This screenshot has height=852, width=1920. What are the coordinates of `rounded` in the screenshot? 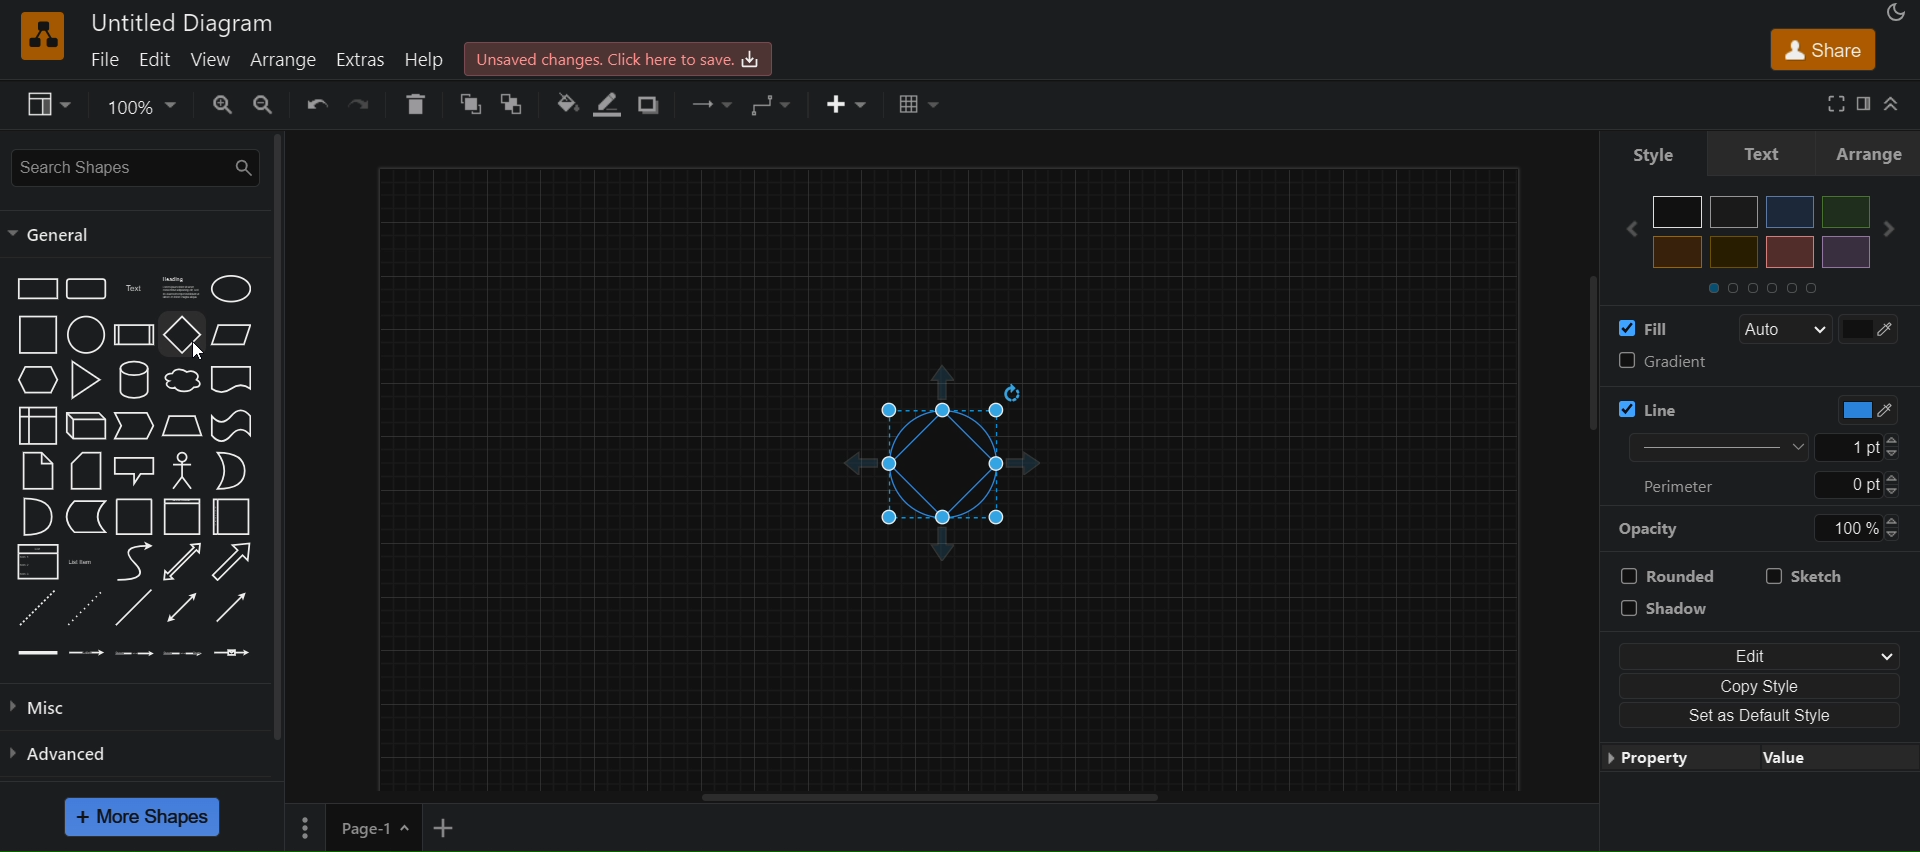 It's located at (1670, 572).